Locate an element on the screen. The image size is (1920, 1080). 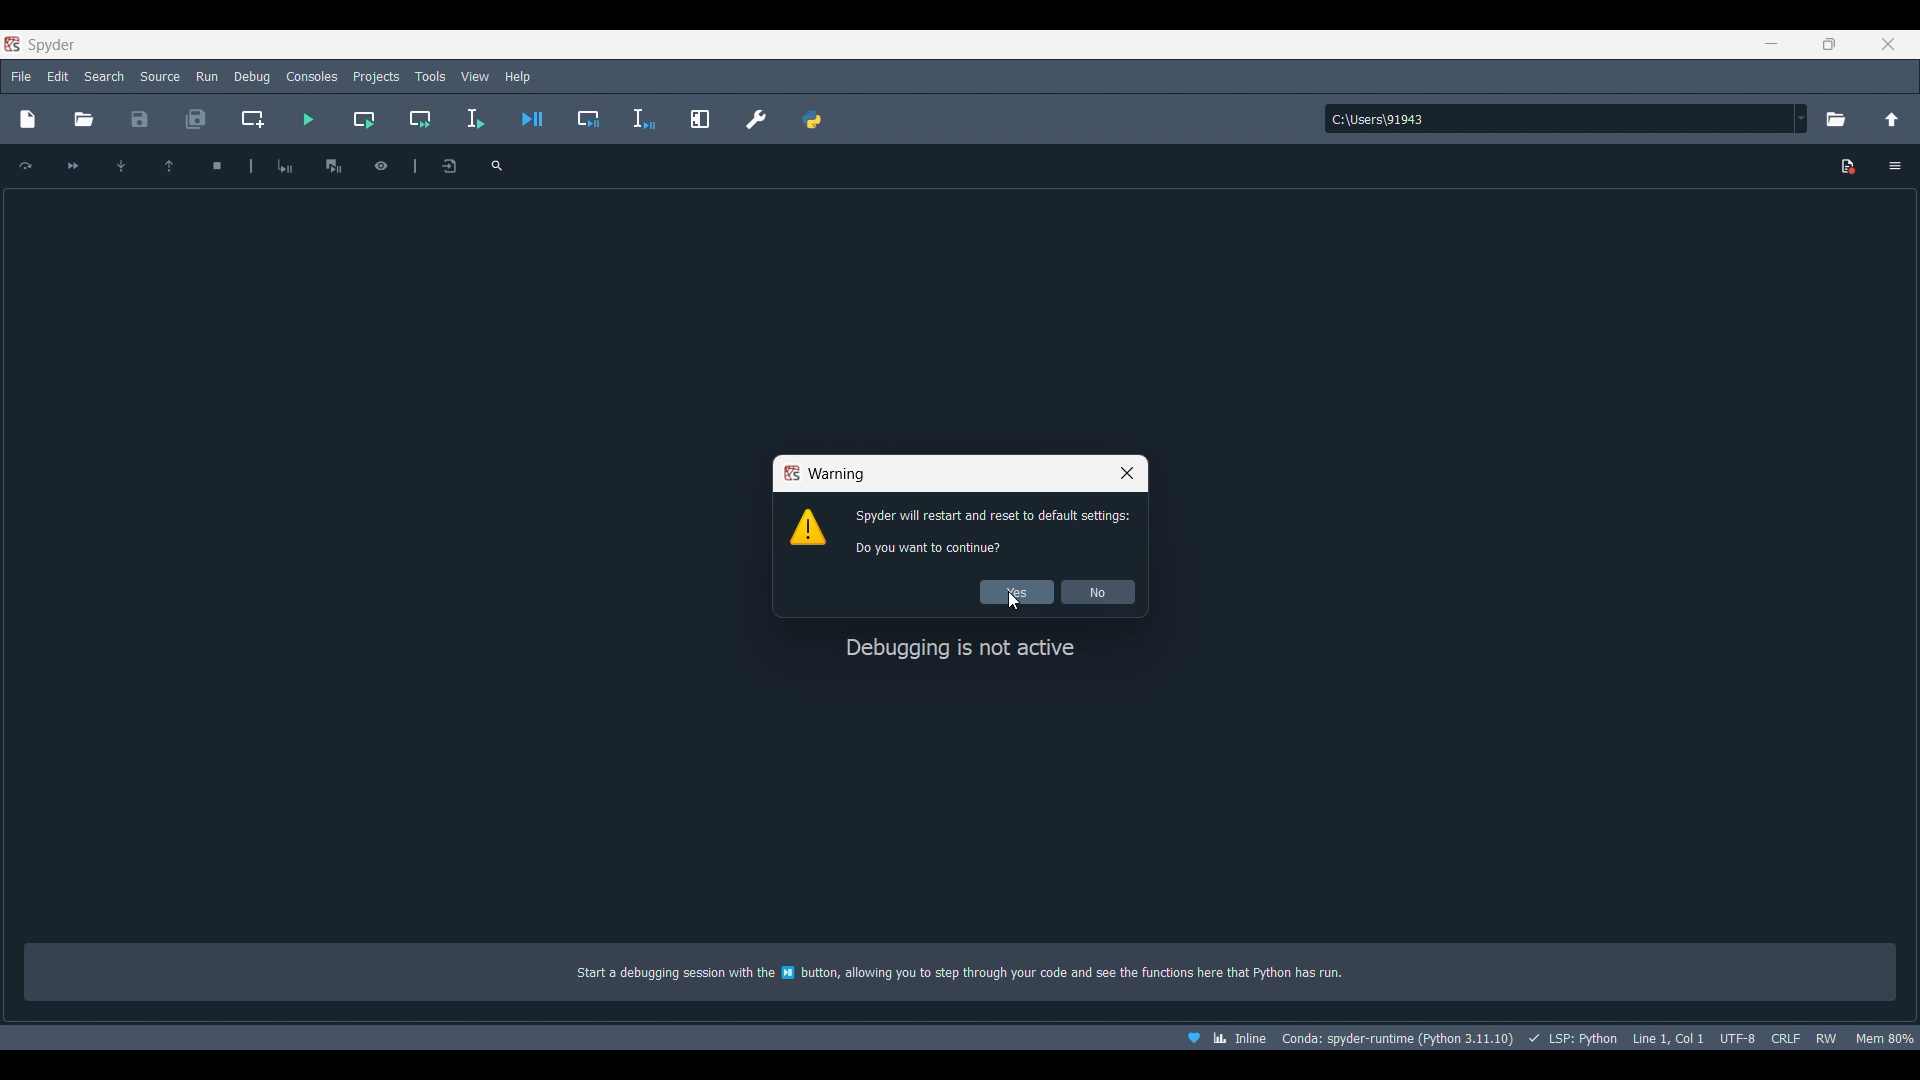
Inline is located at coordinates (1219, 1038).